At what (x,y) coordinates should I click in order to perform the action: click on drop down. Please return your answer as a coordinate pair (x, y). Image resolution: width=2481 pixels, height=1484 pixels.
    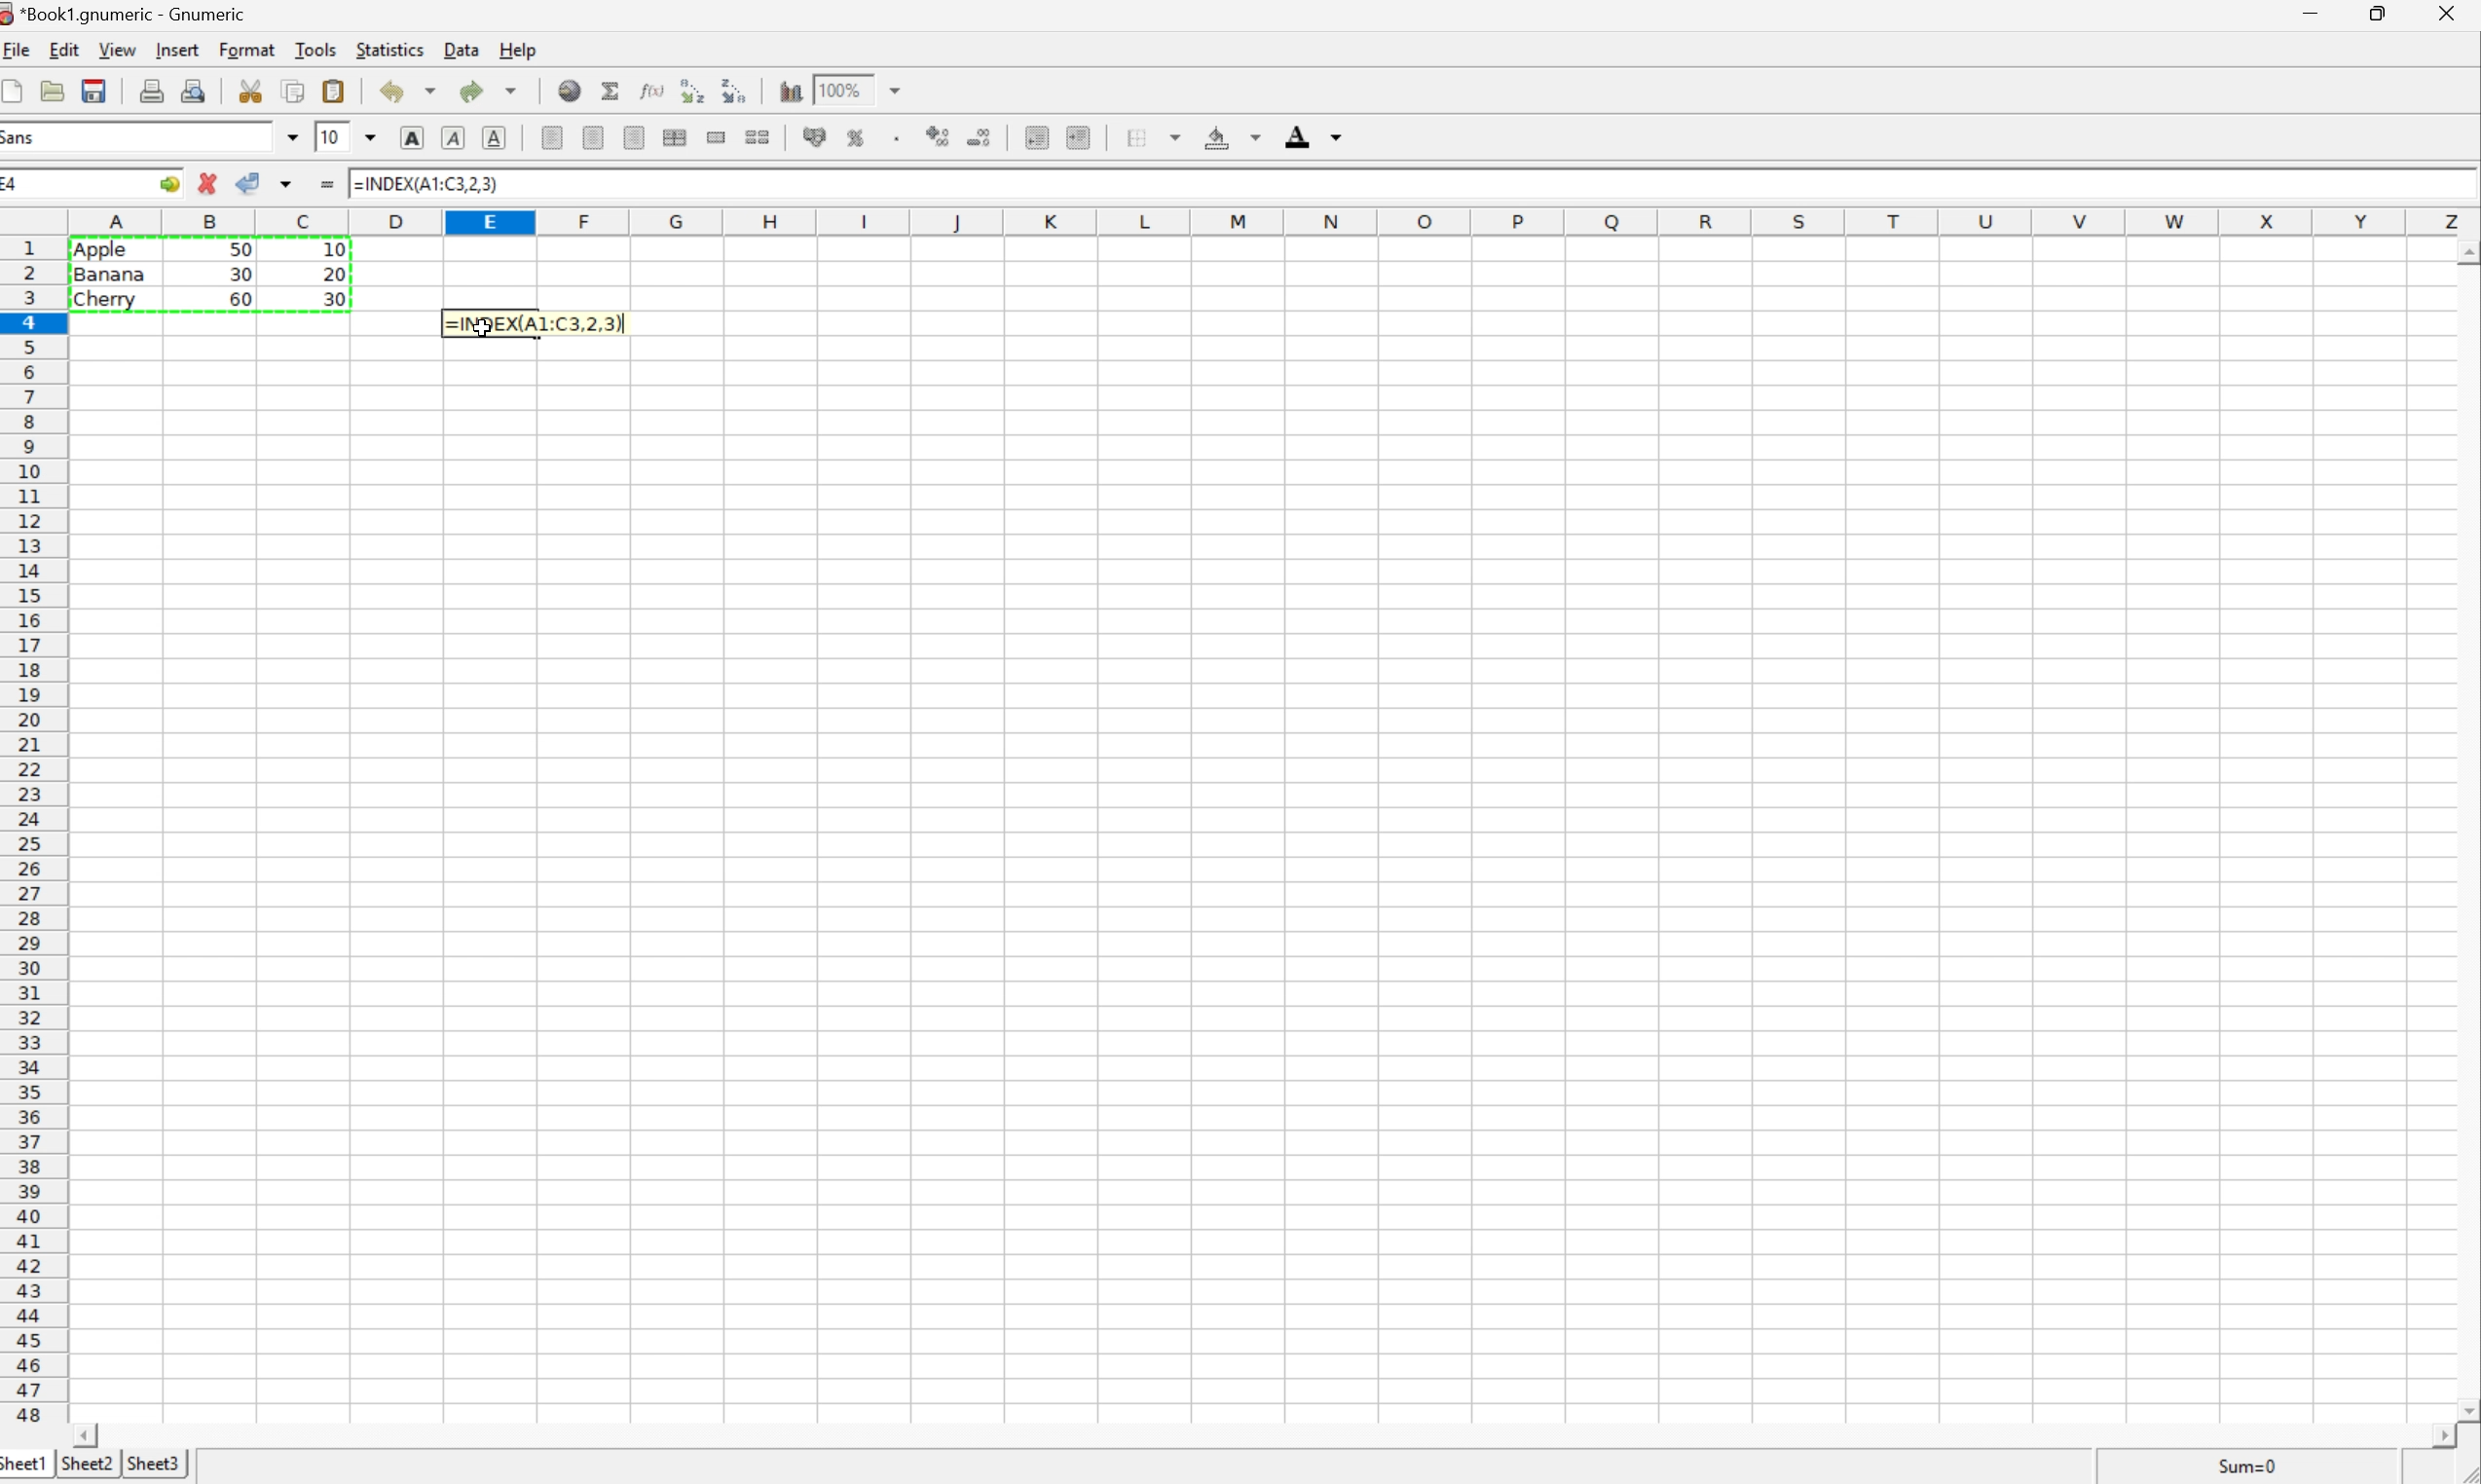
    Looking at the image, I should click on (368, 139).